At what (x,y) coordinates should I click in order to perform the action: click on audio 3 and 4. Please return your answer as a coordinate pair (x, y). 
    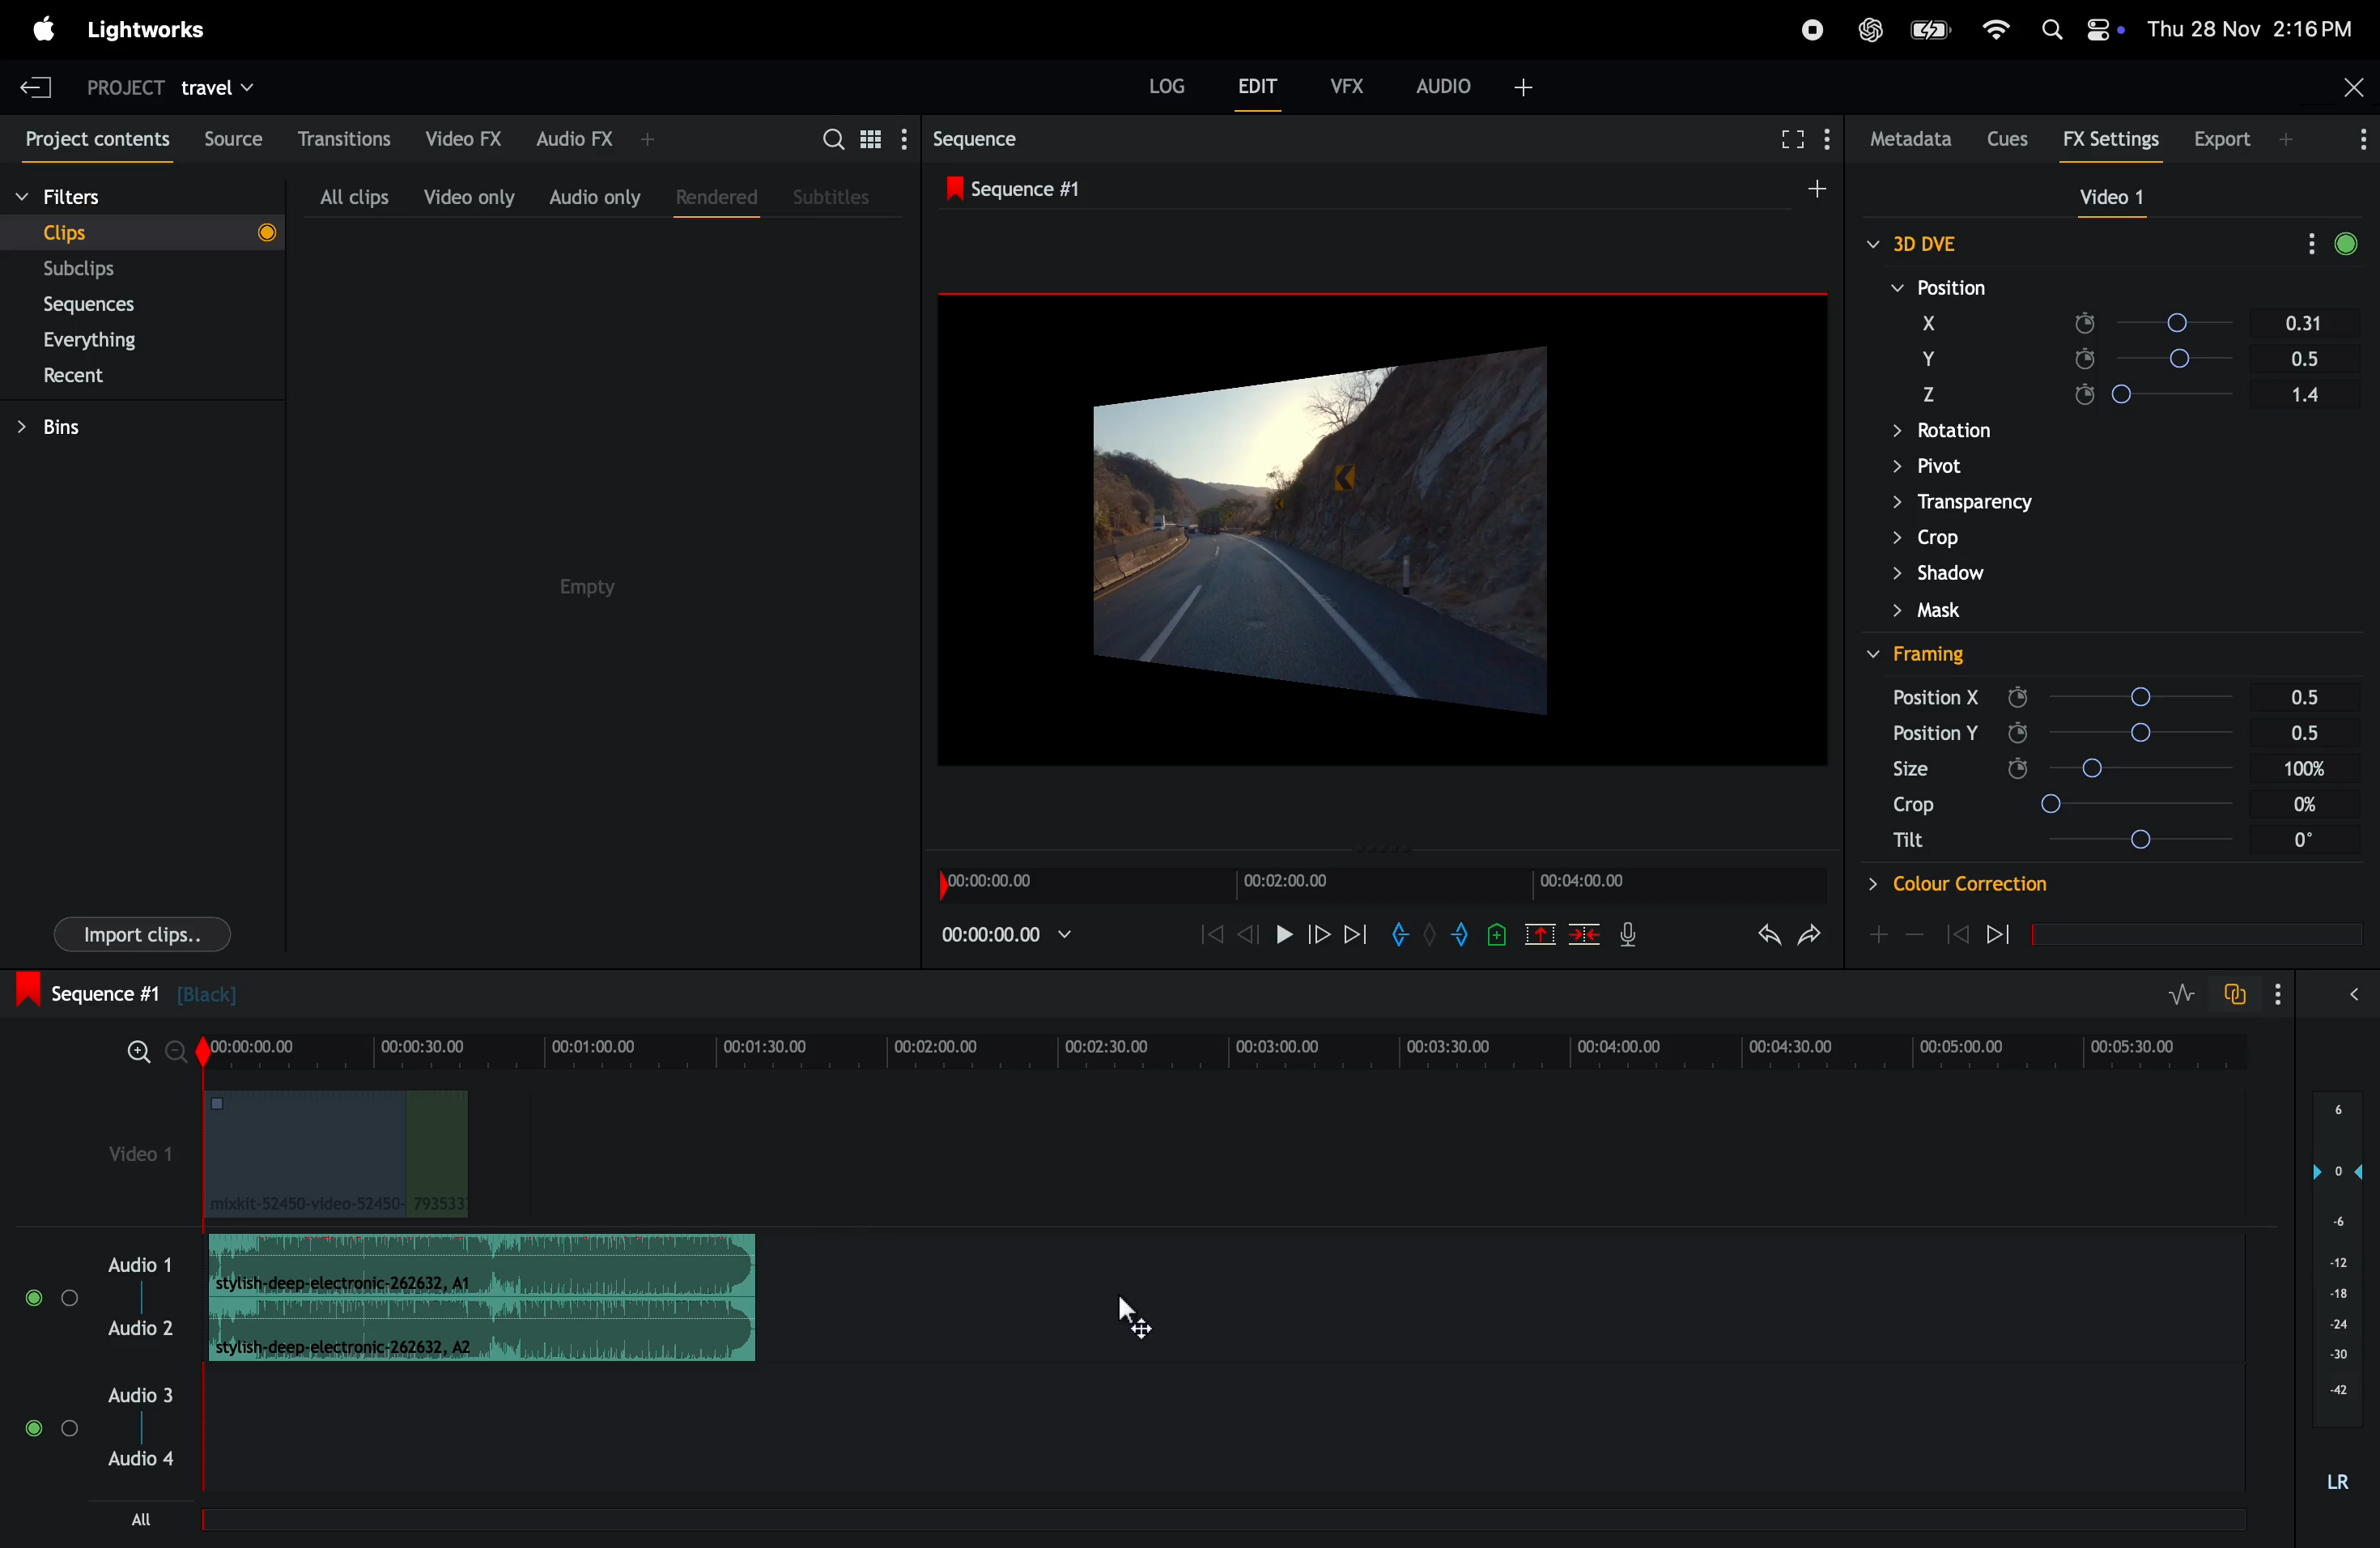
    Looking at the image, I should click on (112, 1432).